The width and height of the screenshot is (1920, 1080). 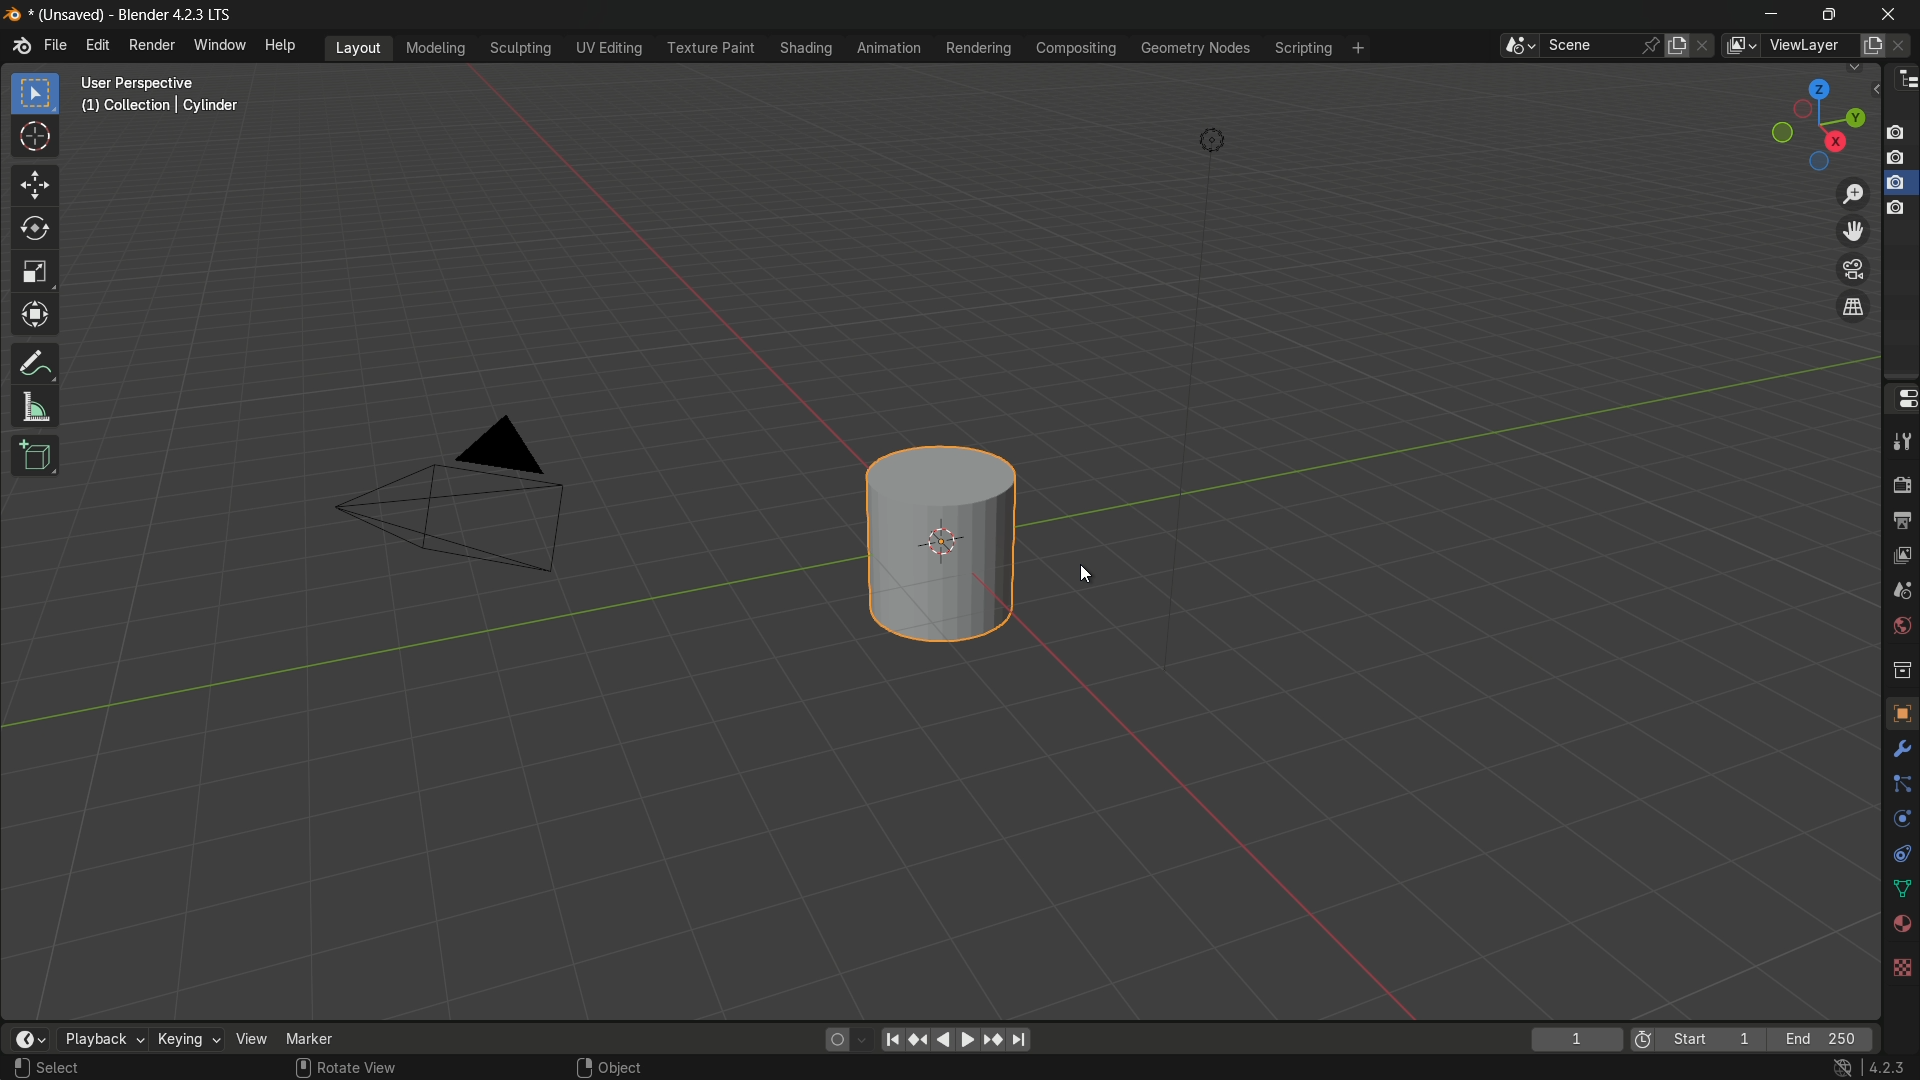 What do you see at coordinates (1898, 753) in the screenshot?
I see `tools` at bounding box center [1898, 753].